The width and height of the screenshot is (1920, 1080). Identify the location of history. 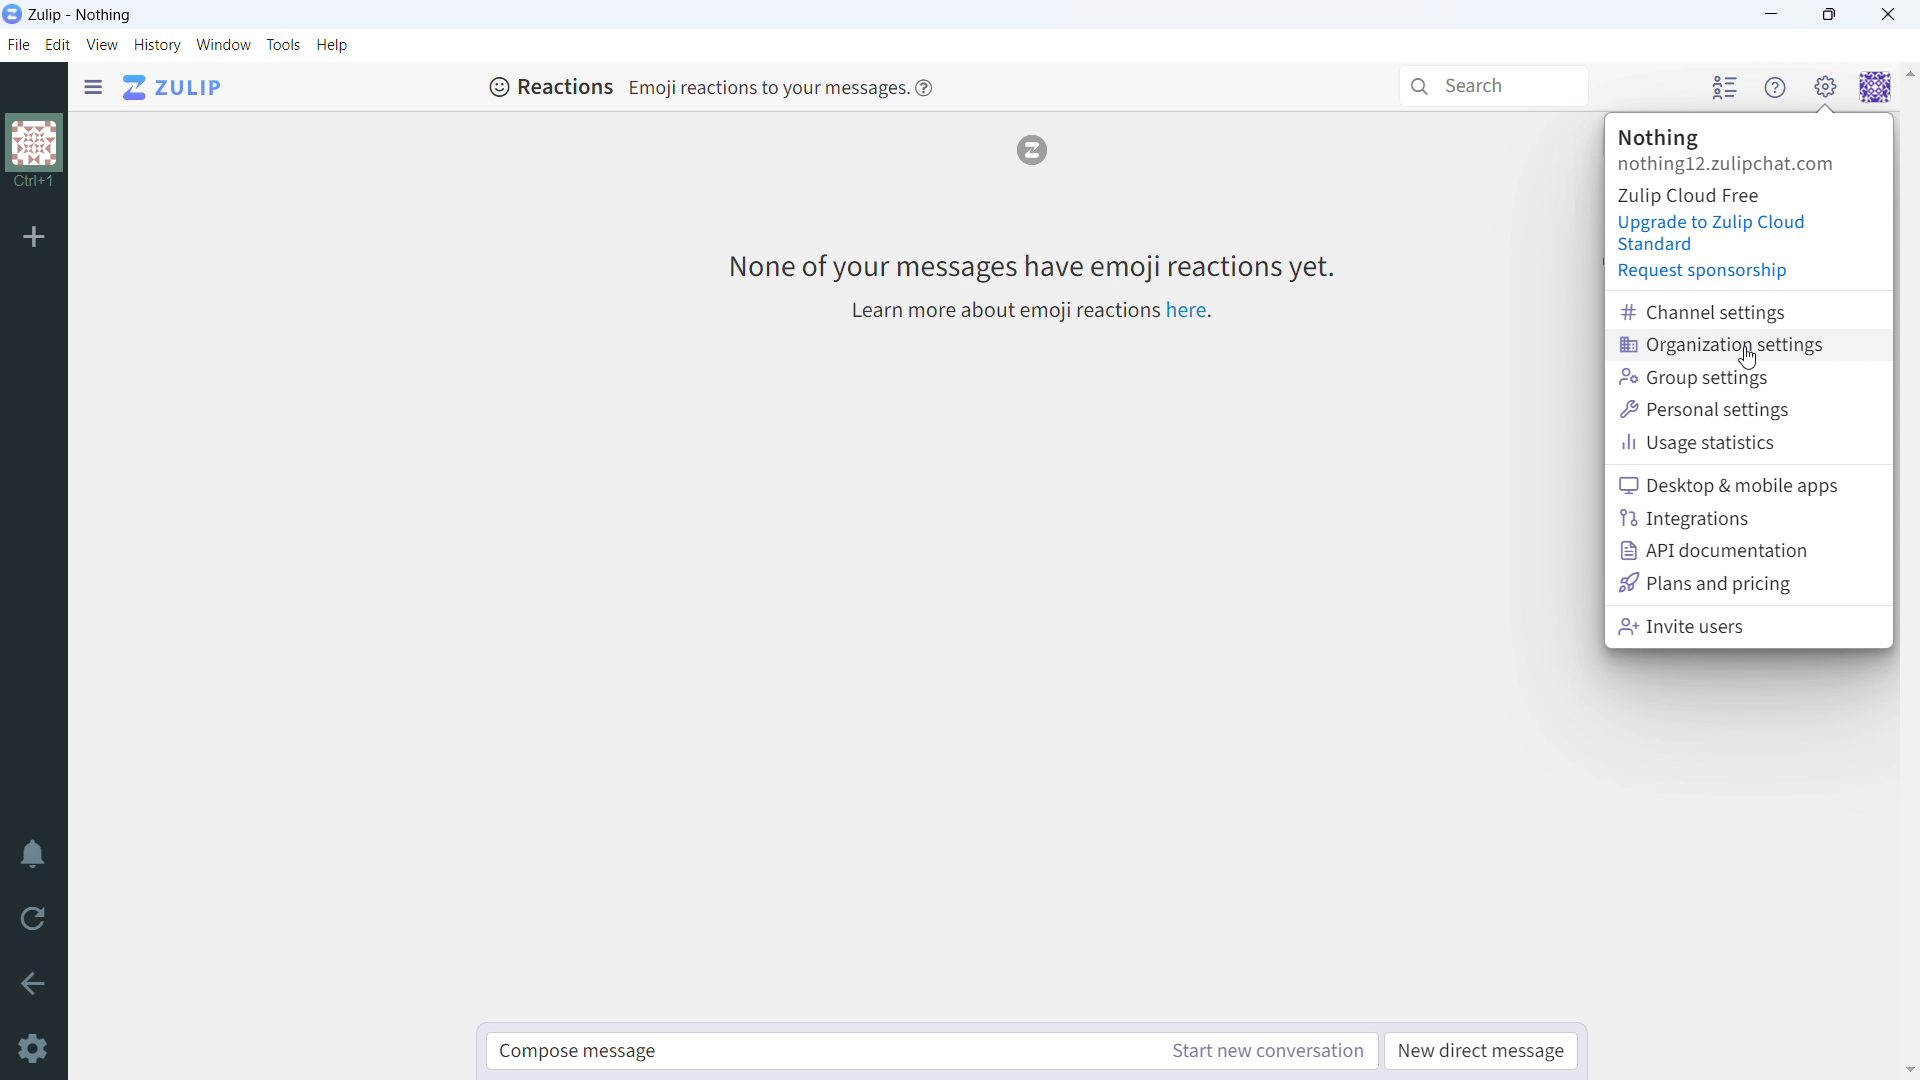
(157, 45).